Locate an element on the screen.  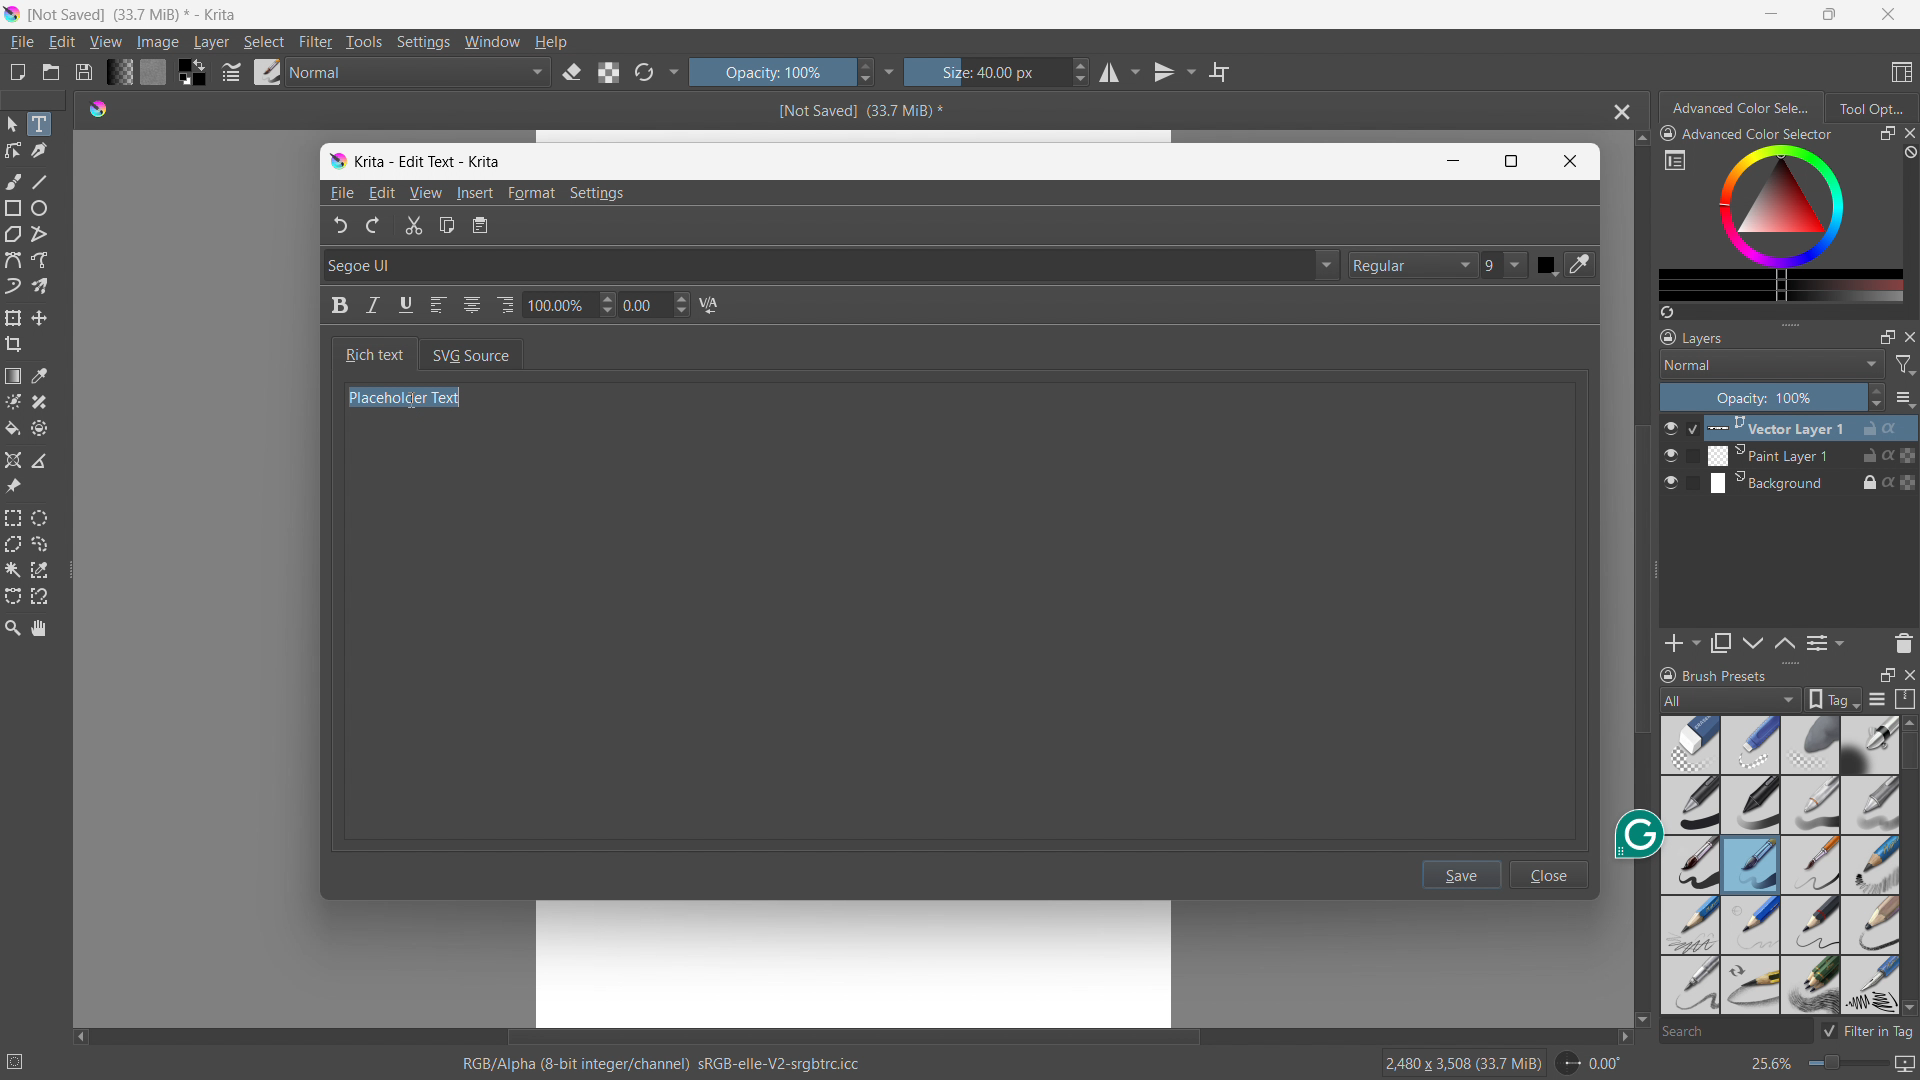
Redo is located at coordinates (374, 224).